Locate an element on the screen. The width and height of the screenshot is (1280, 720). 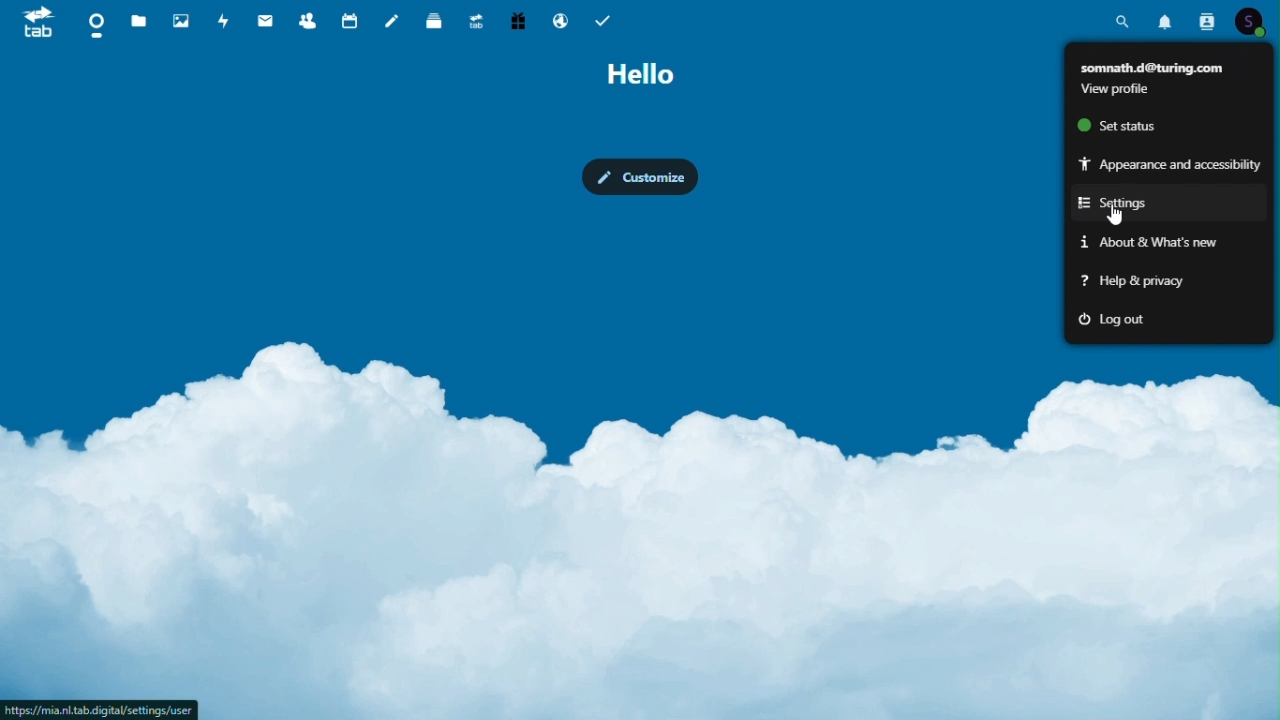
Free trial is located at coordinates (517, 20).